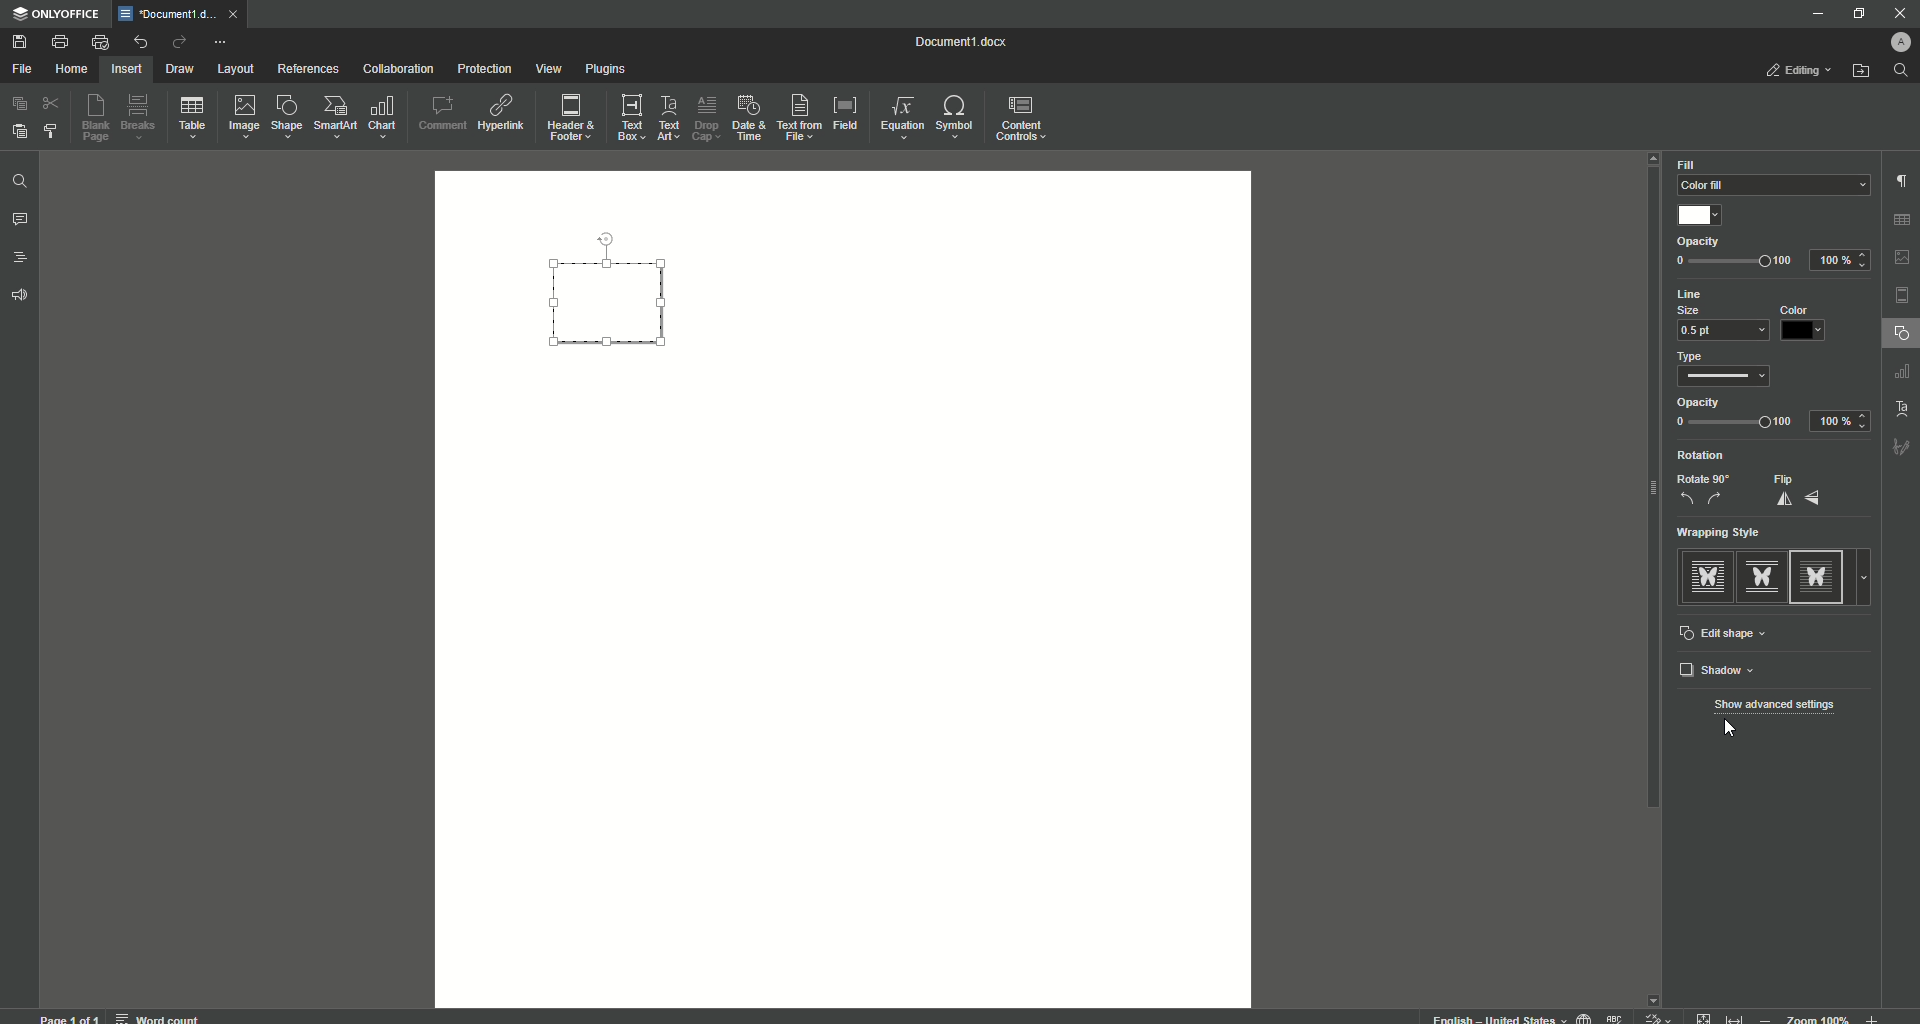 This screenshot has width=1920, height=1024. I want to click on Opacity, so click(1700, 402).